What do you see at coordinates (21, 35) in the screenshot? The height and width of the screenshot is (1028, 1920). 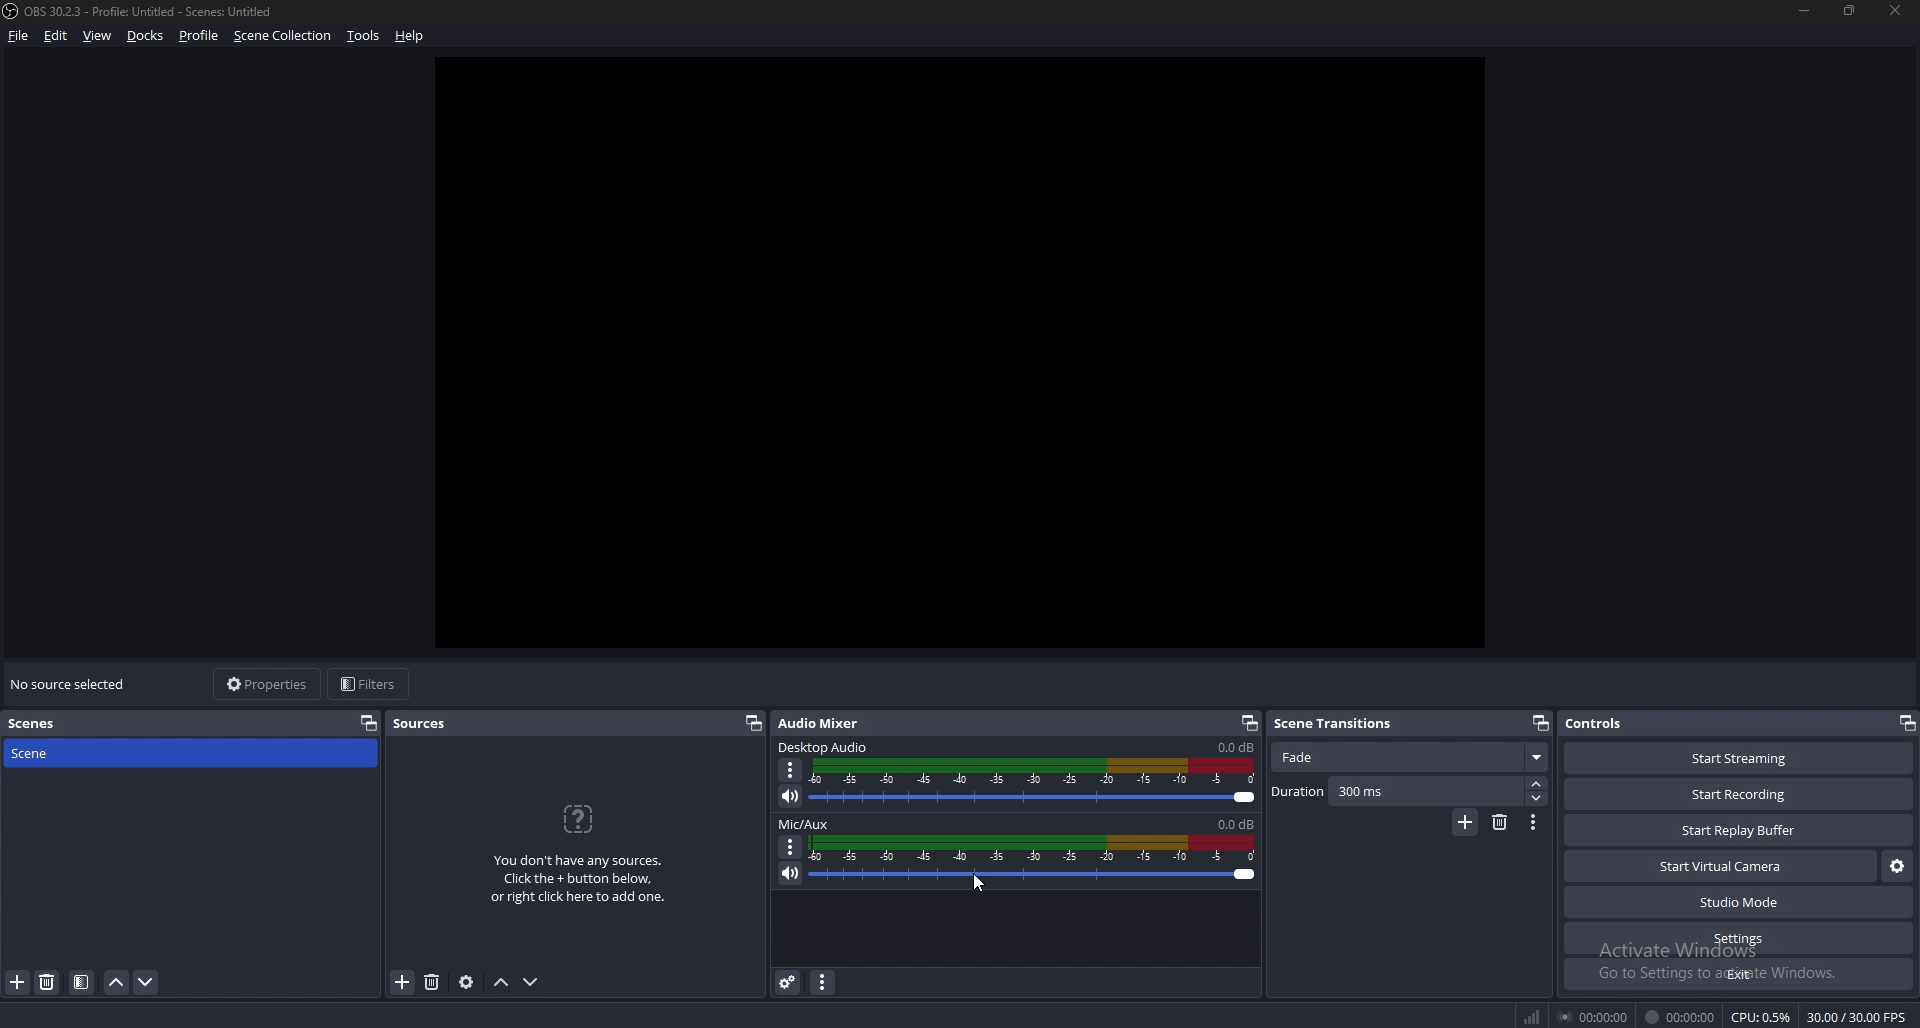 I see `file` at bounding box center [21, 35].